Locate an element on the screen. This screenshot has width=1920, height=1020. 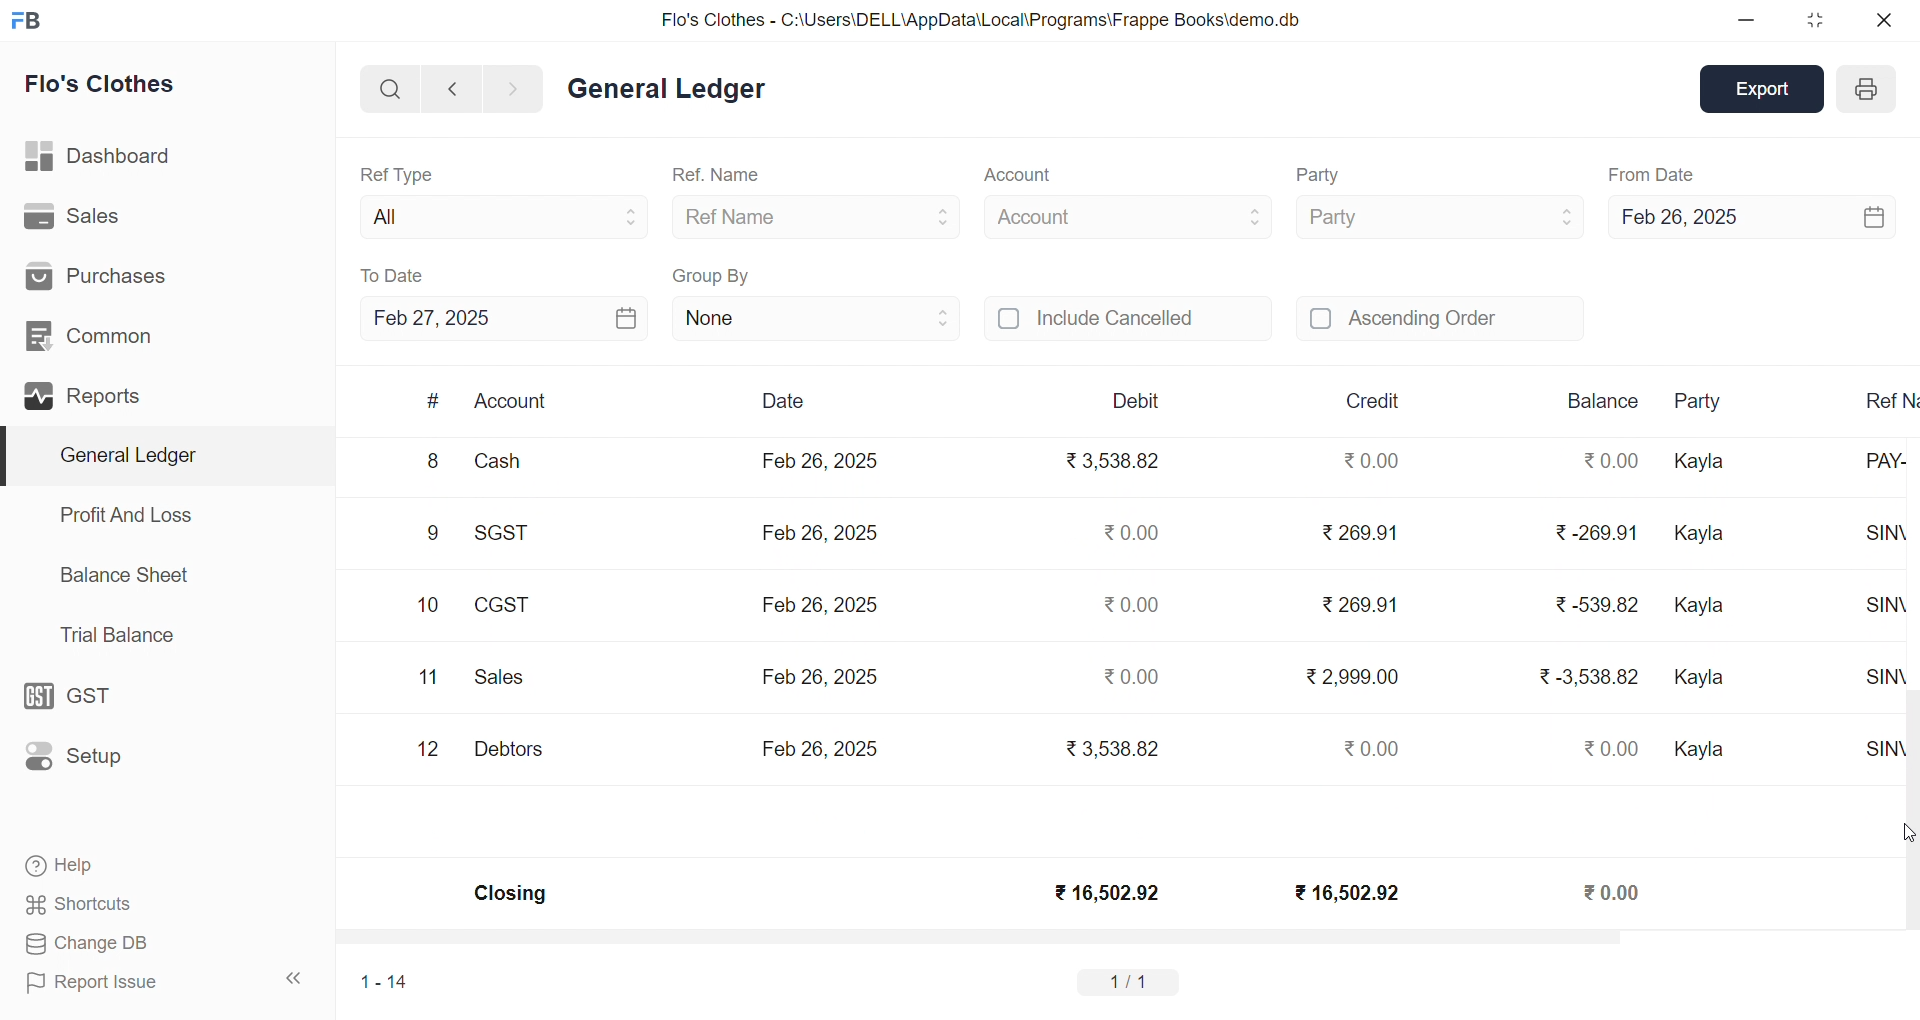
Dashboard is located at coordinates (95, 153).